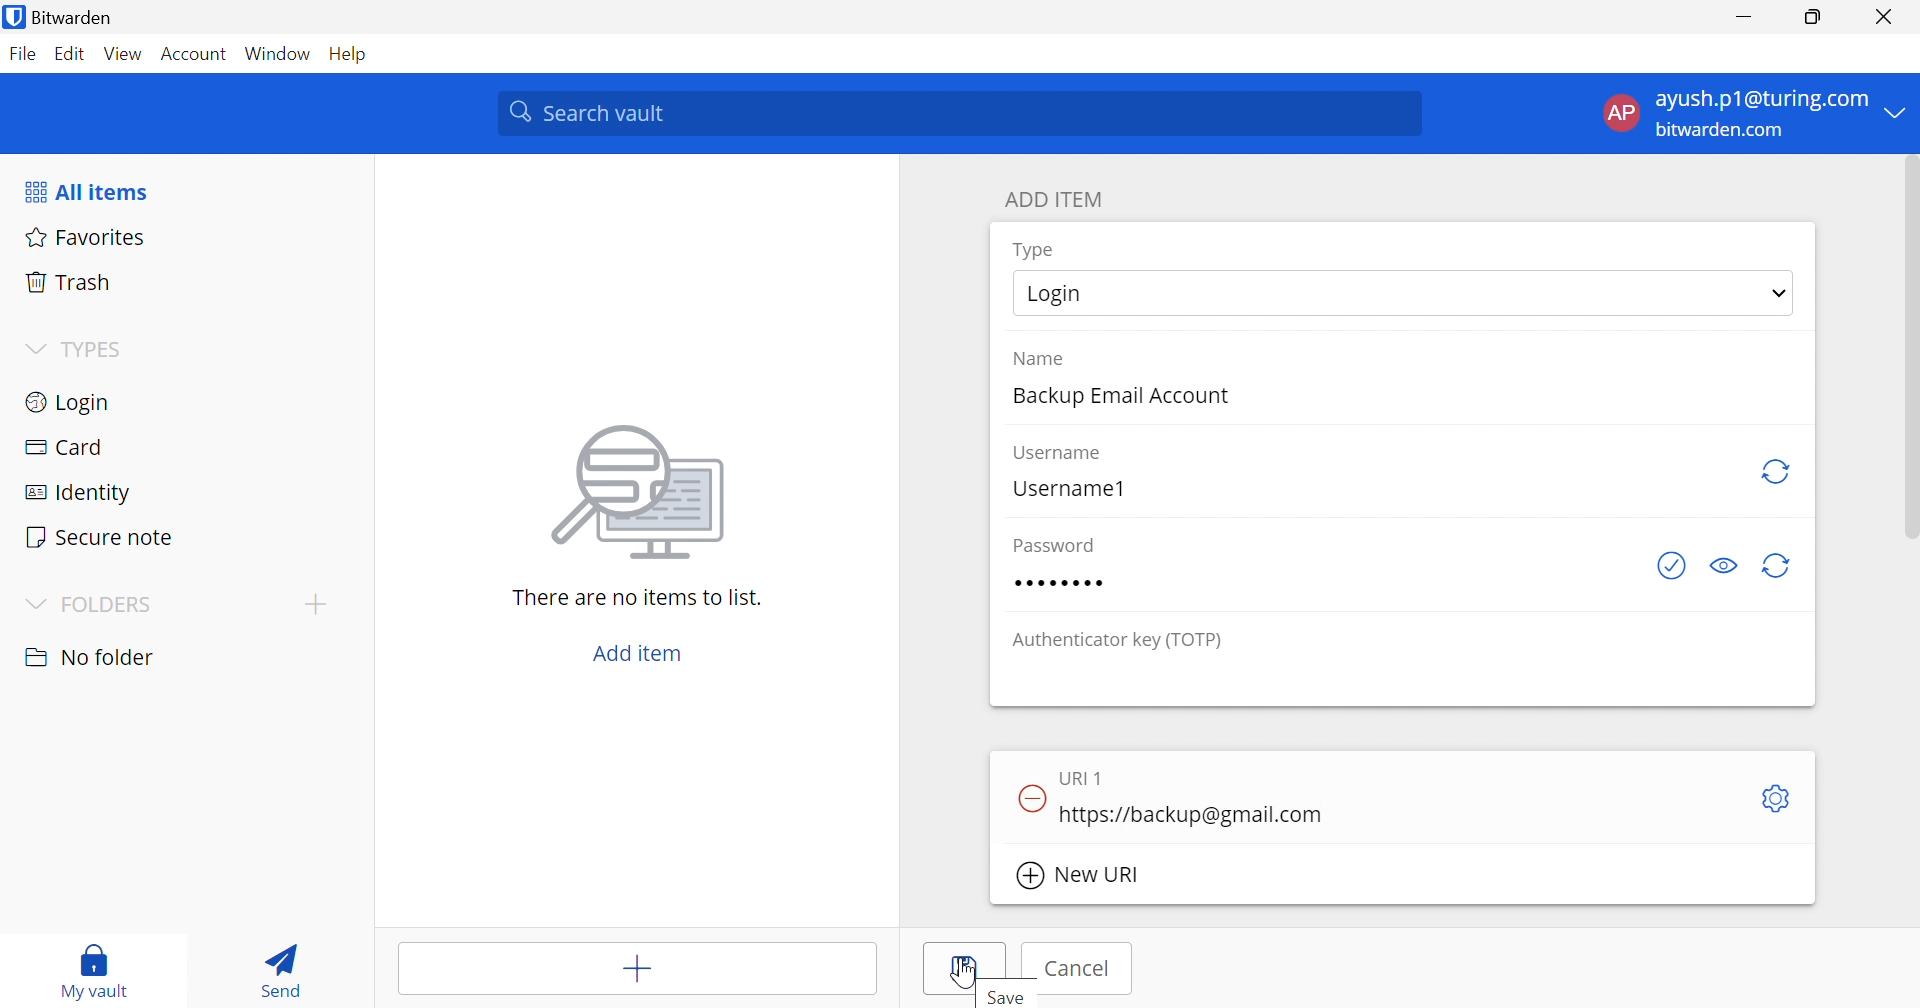 The image size is (1920, 1008). I want to click on Card, so click(63, 449).